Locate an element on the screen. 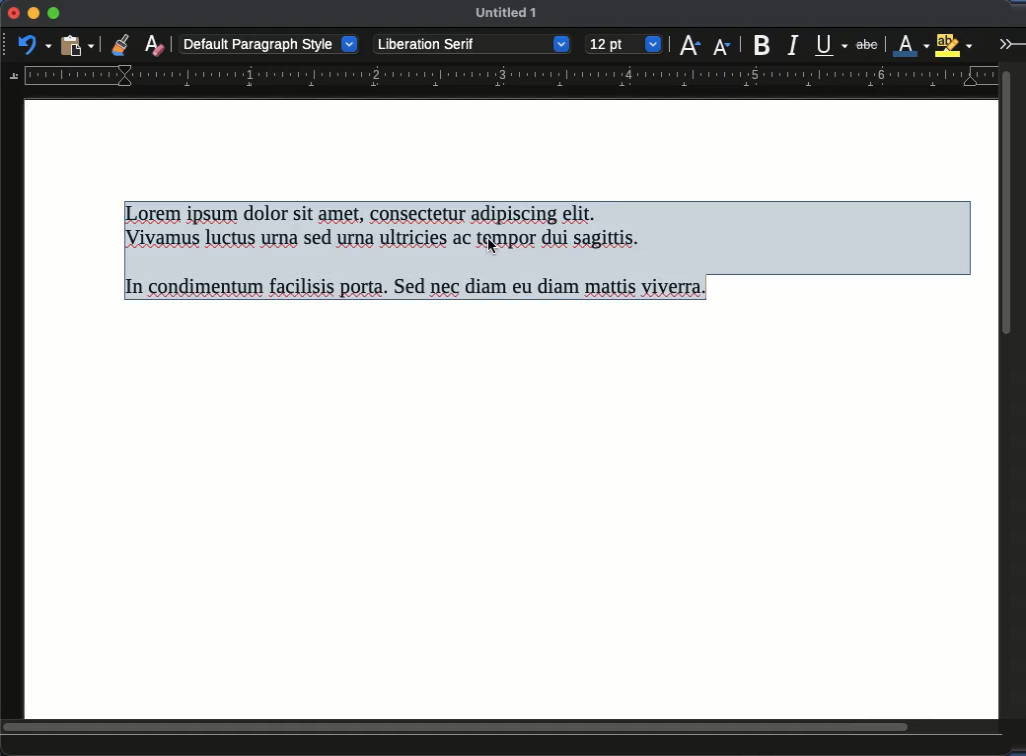  italic is located at coordinates (792, 46).